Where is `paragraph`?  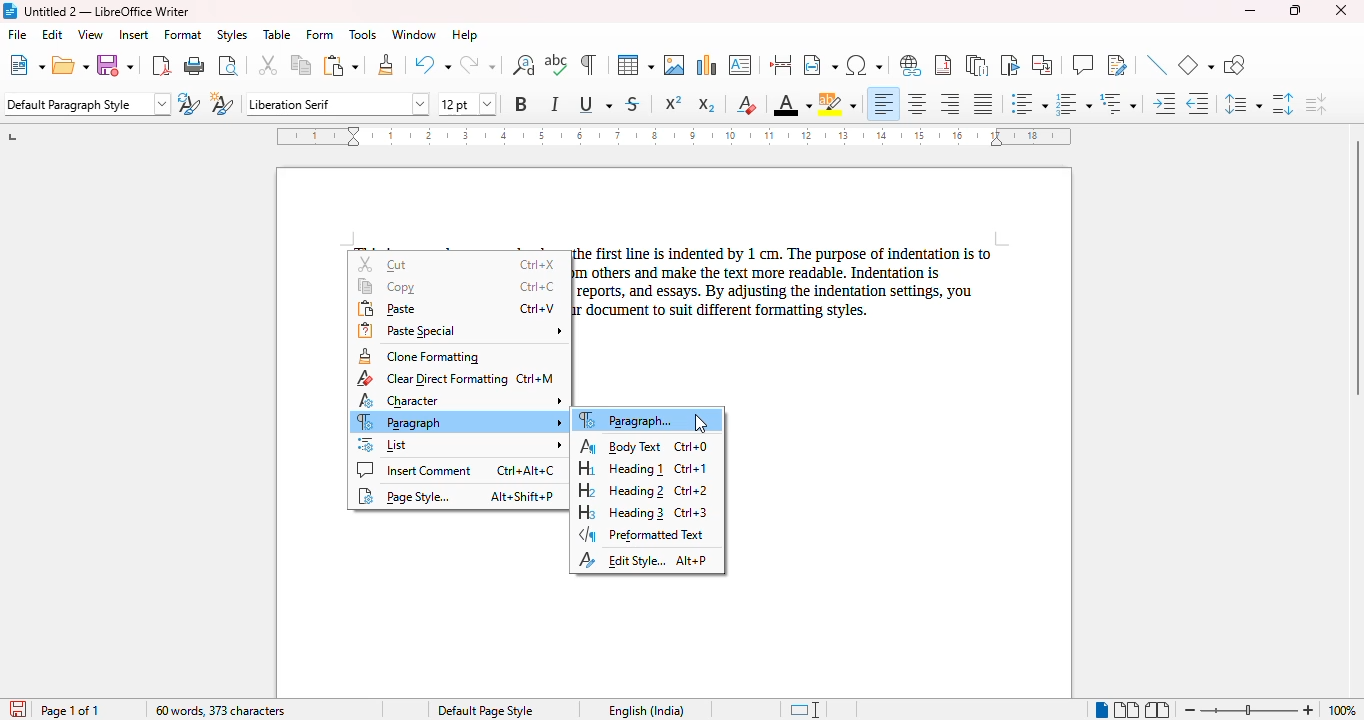
paragraph is located at coordinates (459, 422).